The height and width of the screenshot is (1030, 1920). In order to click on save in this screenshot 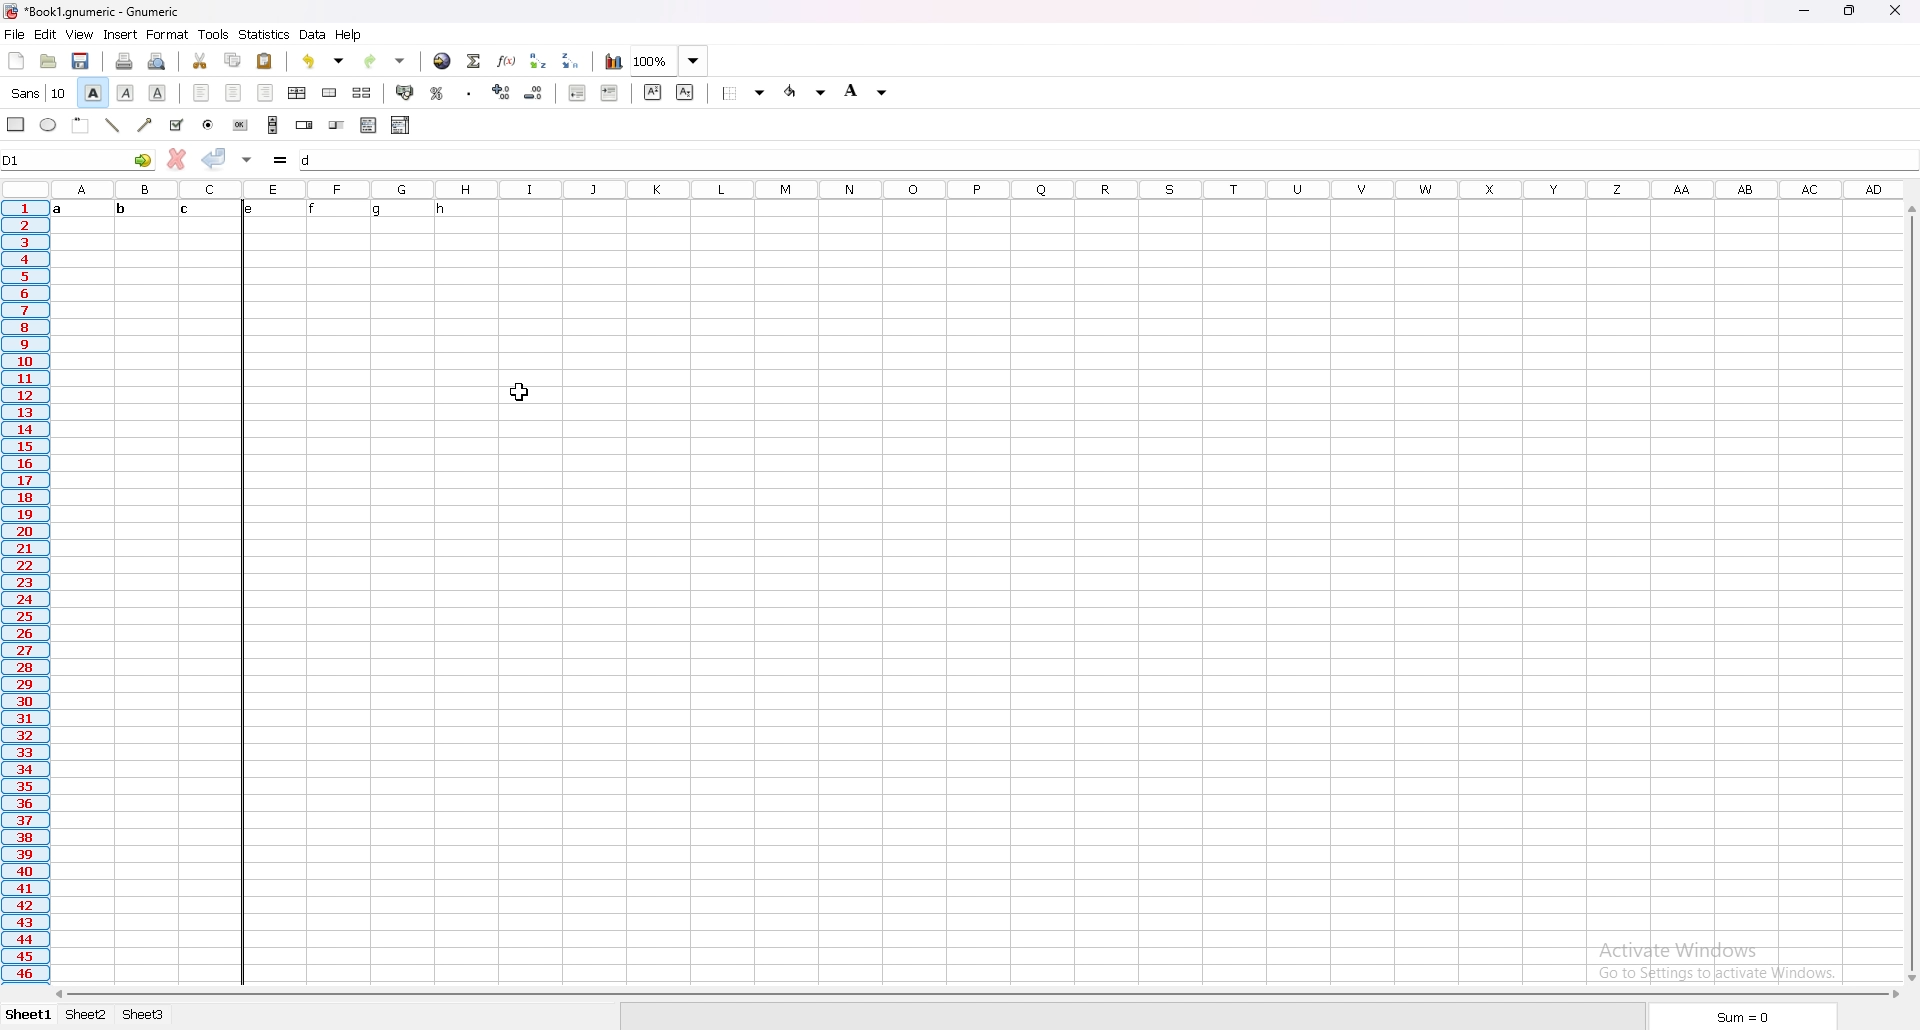, I will do `click(82, 61)`.